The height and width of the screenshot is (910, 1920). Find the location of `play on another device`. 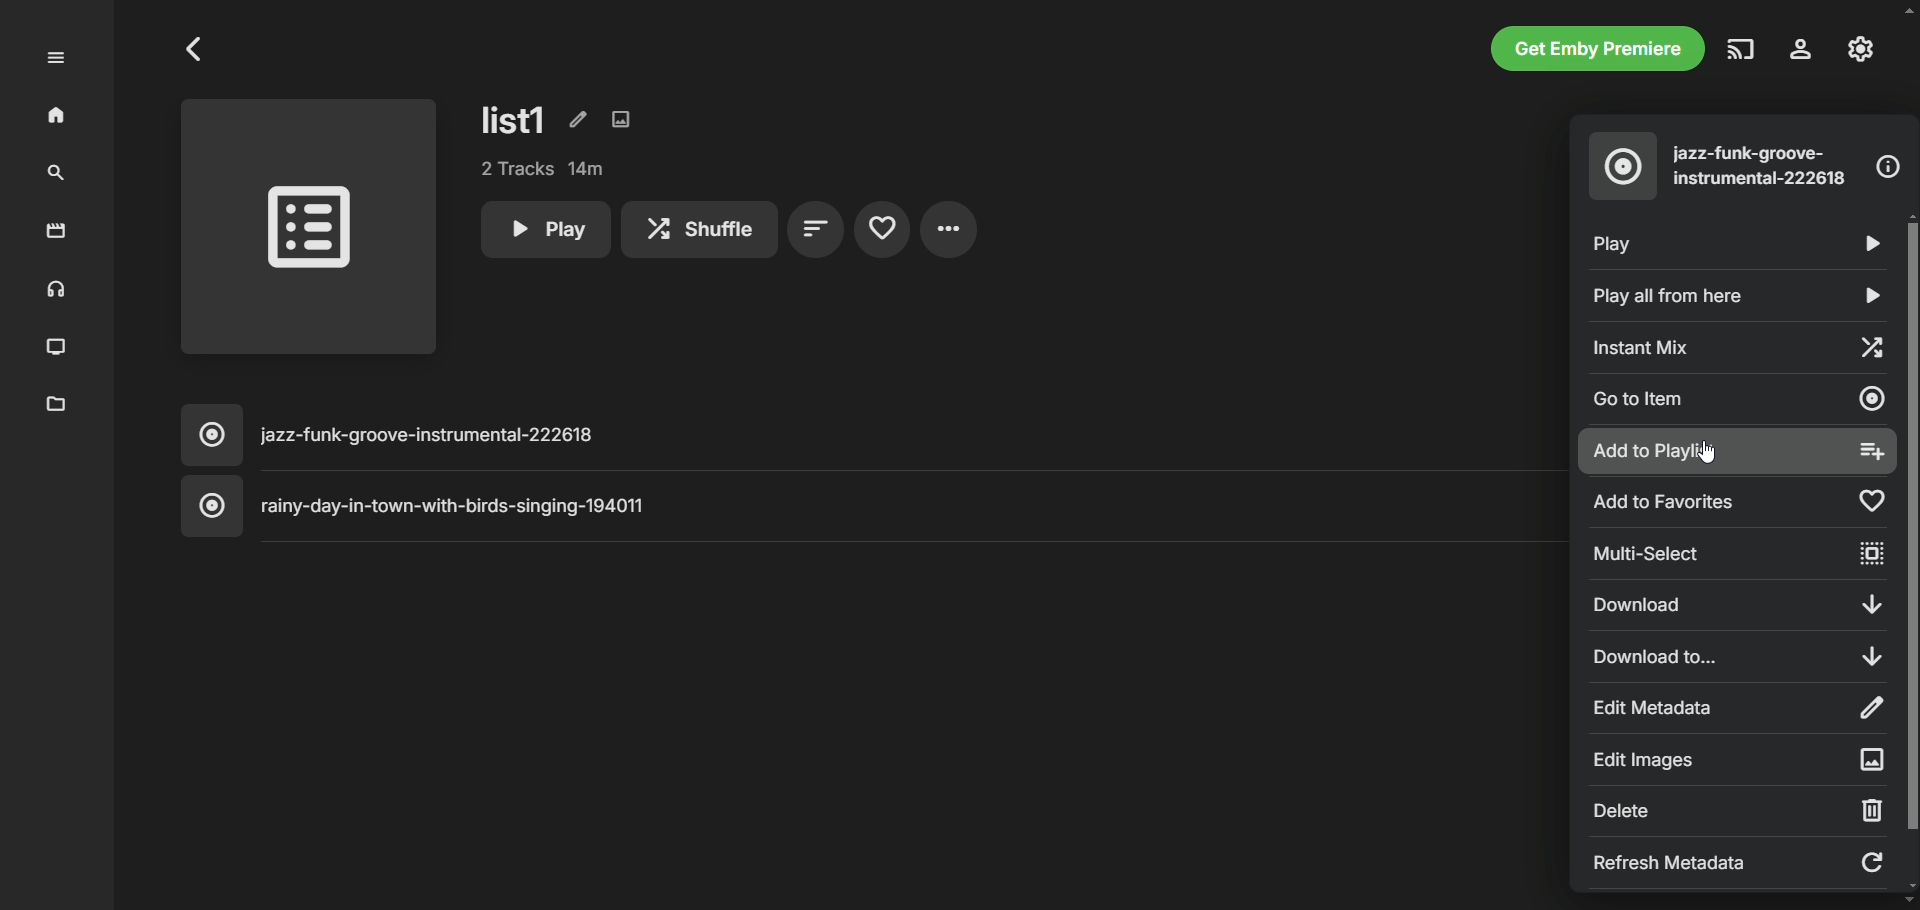

play on another device is located at coordinates (1742, 49).